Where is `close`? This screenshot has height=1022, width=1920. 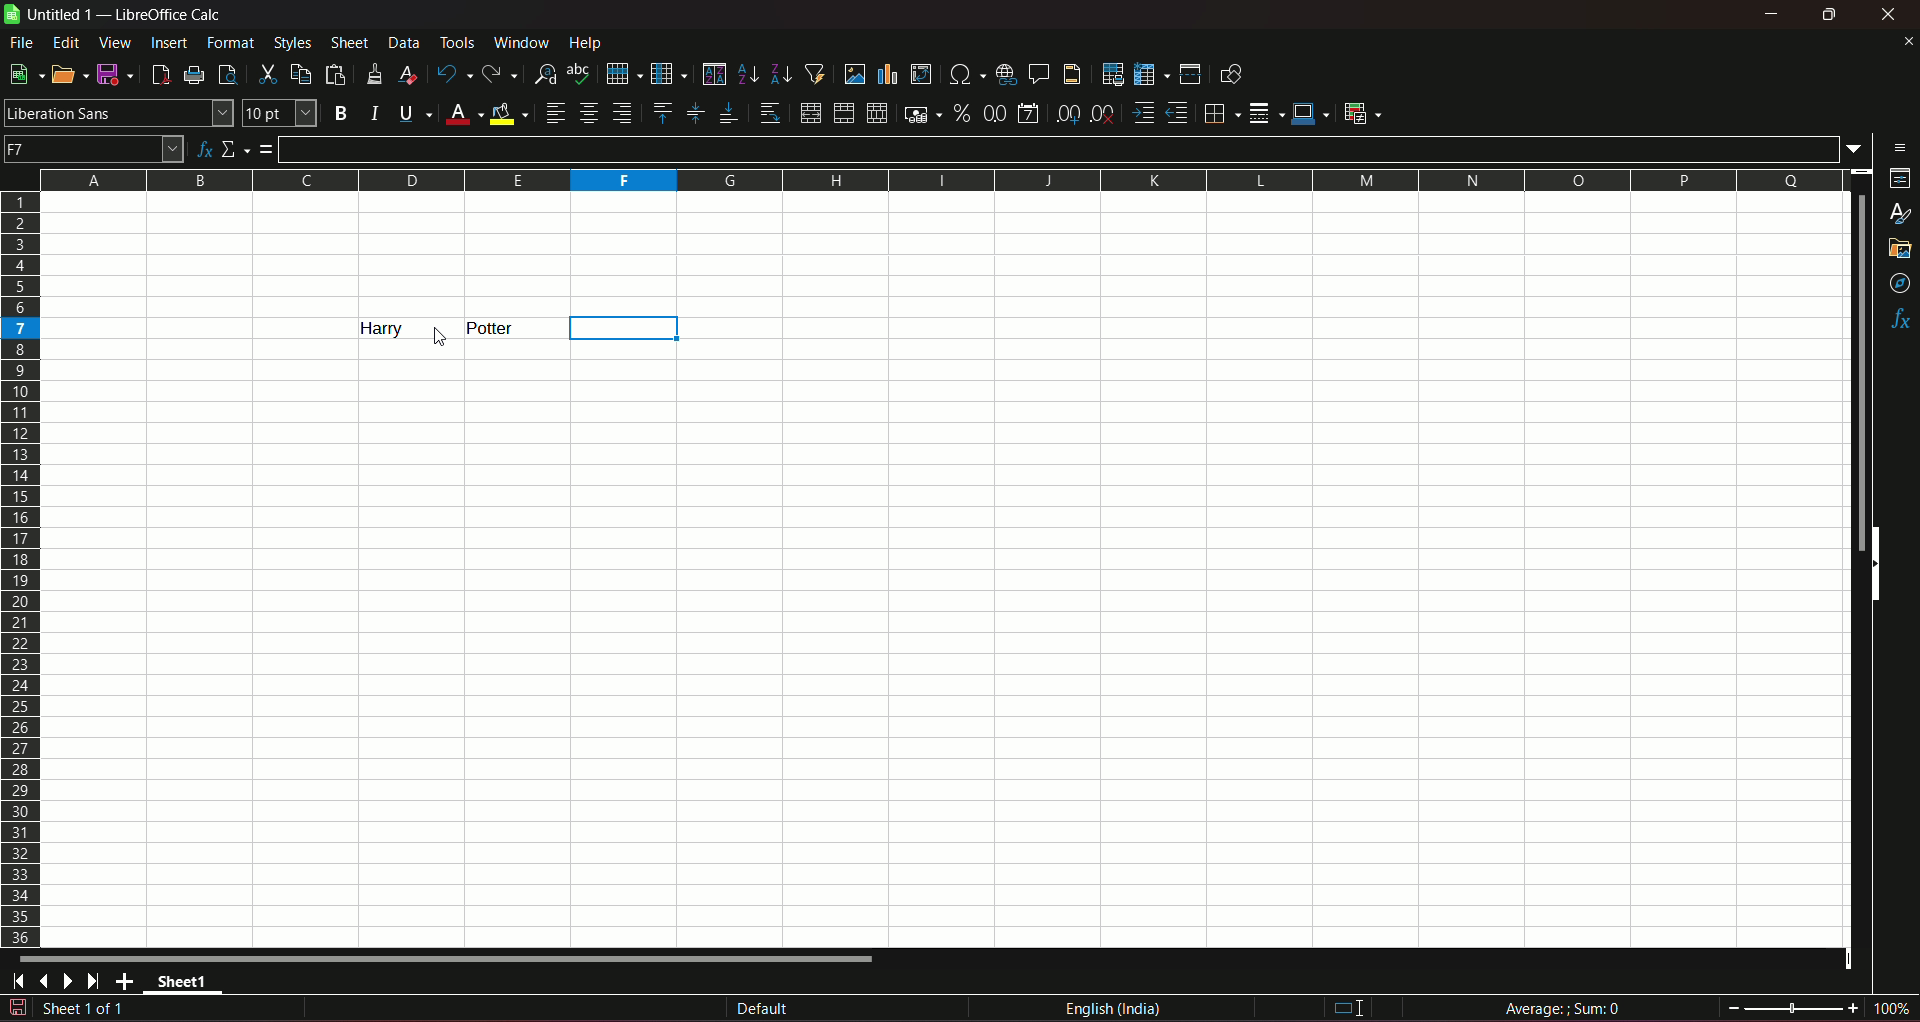
close is located at coordinates (1907, 41).